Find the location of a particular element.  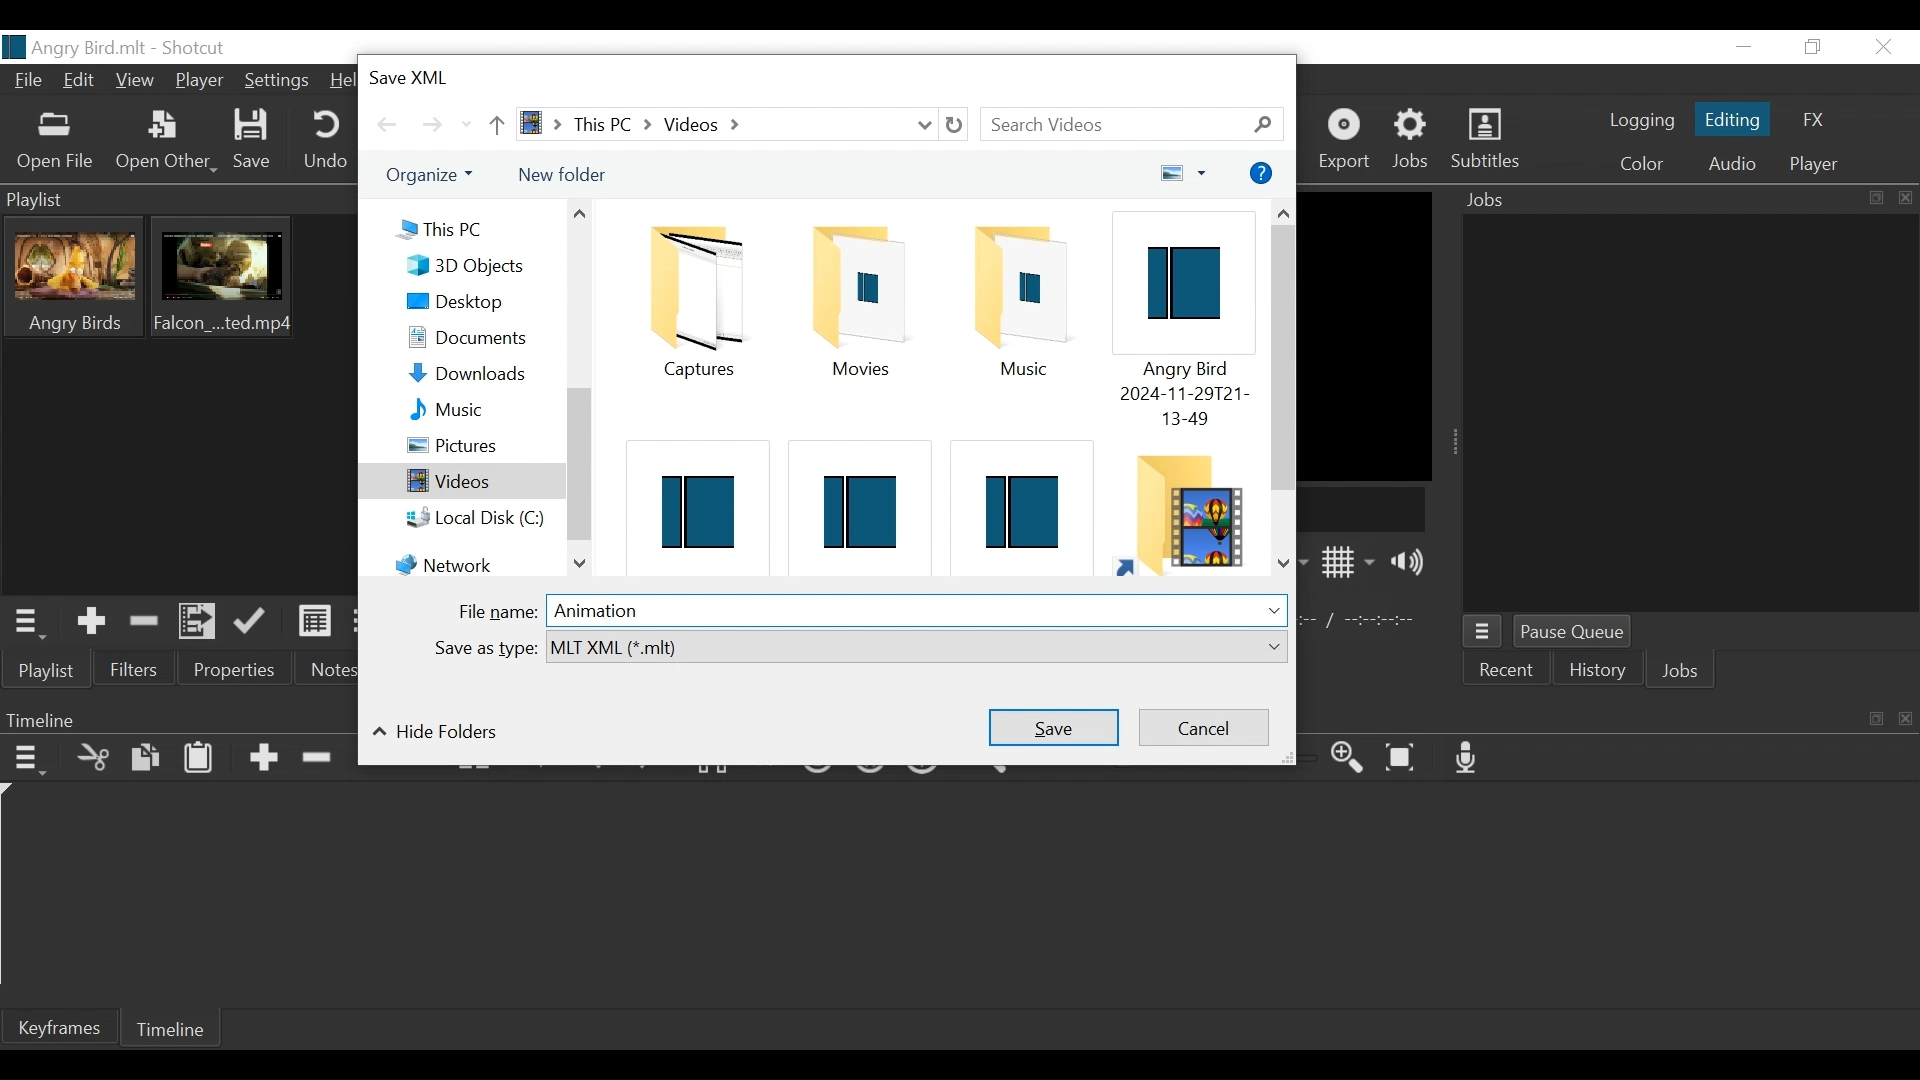

Add the Source to the playlist is located at coordinates (92, 622).